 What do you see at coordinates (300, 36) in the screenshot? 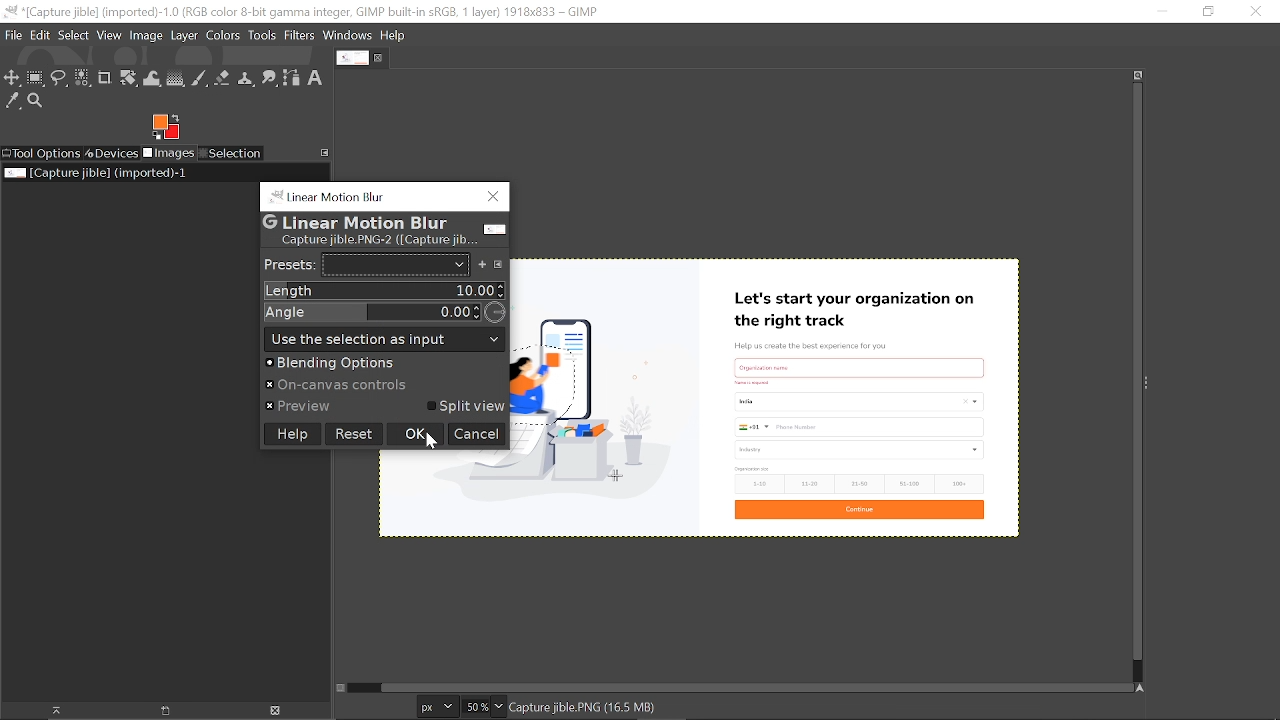
I see `Filters` at bounding box center [300, 36].